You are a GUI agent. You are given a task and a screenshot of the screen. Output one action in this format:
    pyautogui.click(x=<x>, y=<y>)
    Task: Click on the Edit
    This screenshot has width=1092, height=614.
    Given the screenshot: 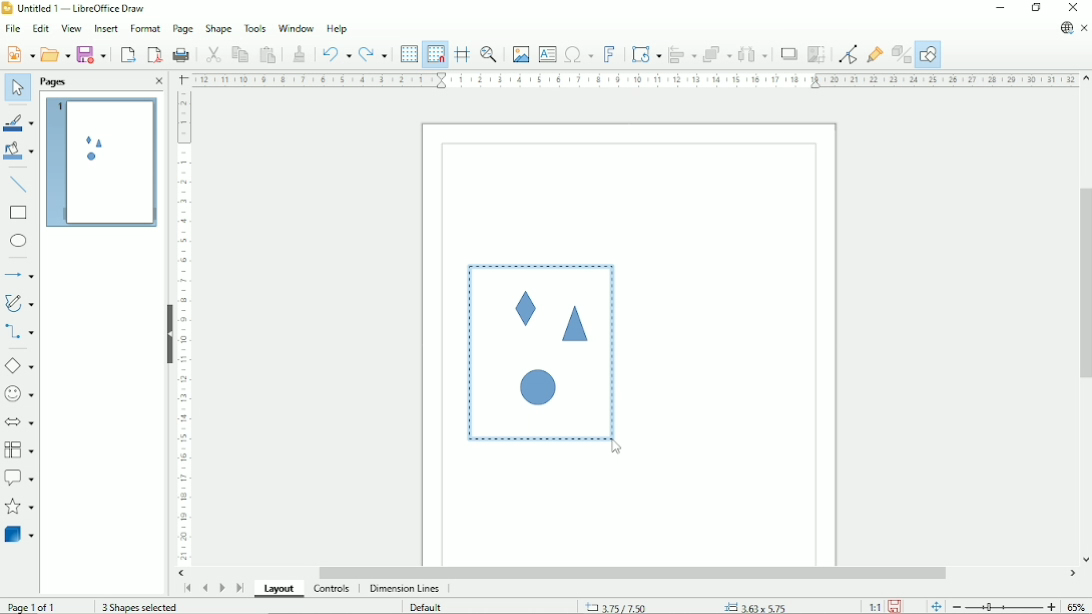 What is the action you would take?
    pyautogui.click(x=40, y=27)
    